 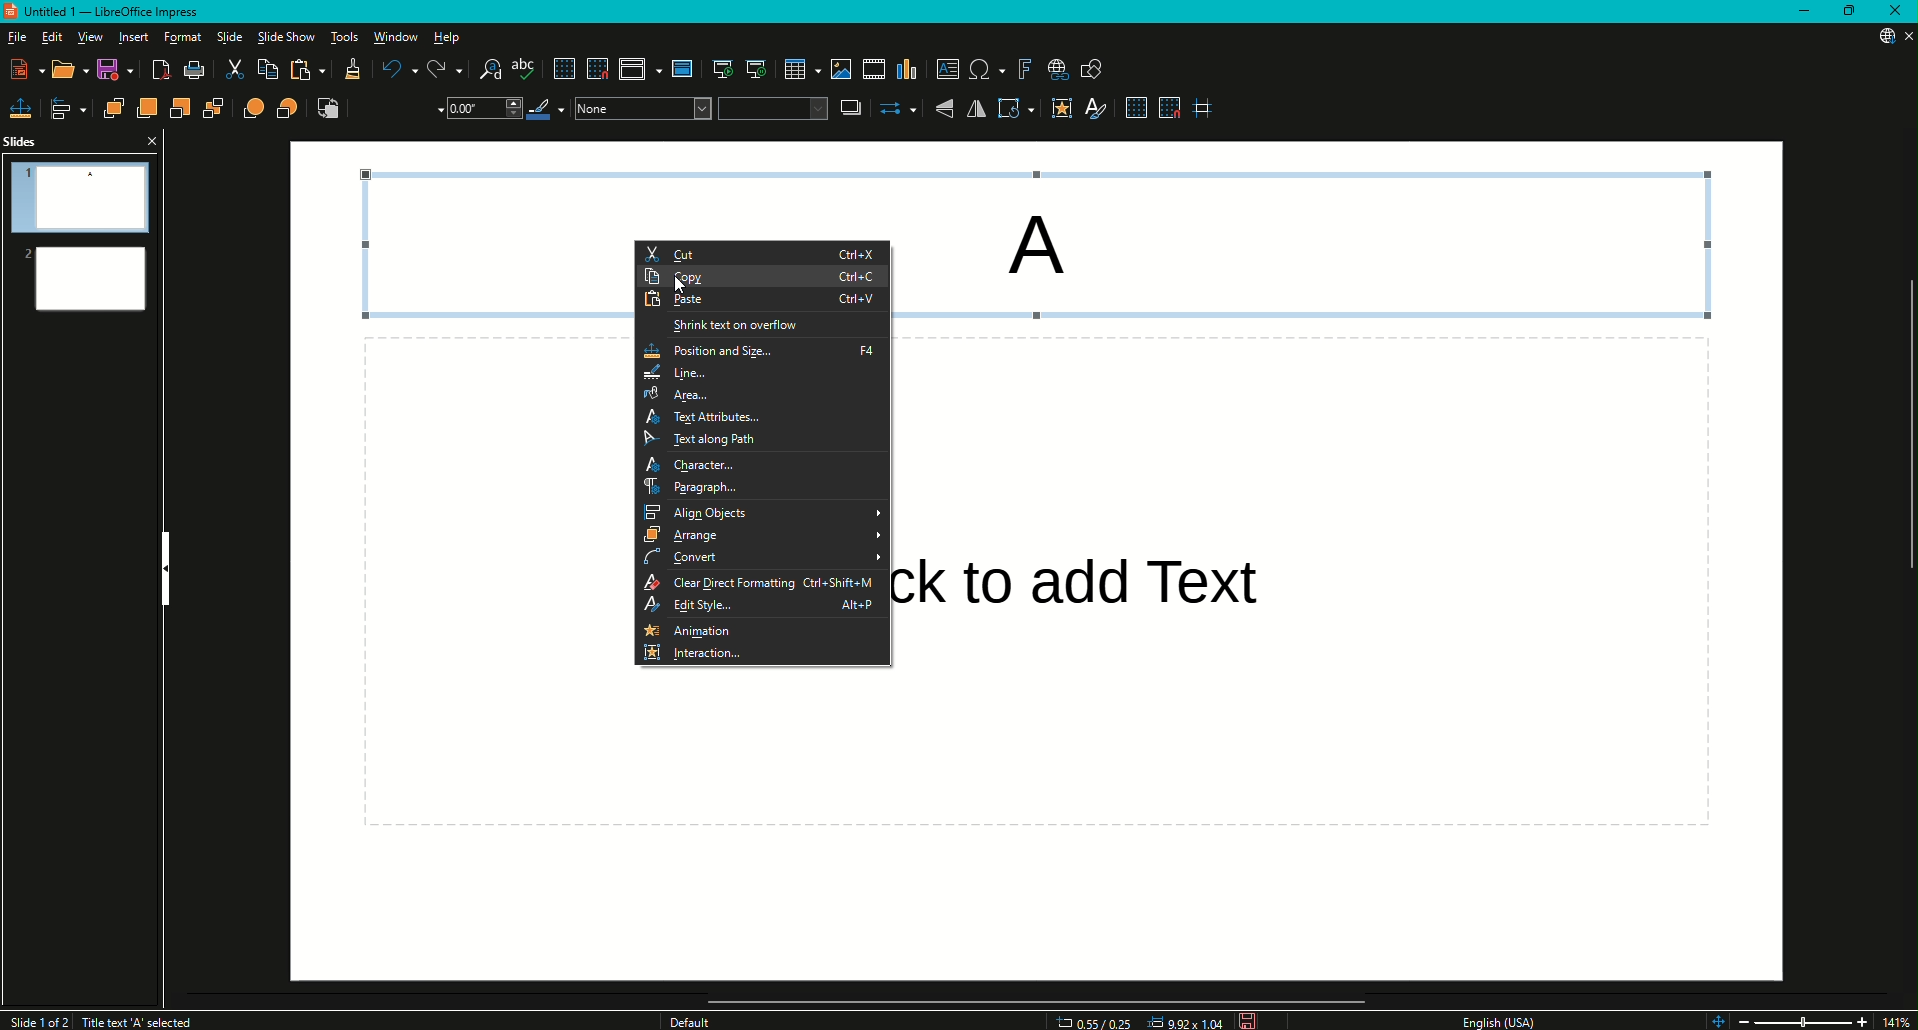 I want to click on Insert Textbox, so click(x=944, y=70).